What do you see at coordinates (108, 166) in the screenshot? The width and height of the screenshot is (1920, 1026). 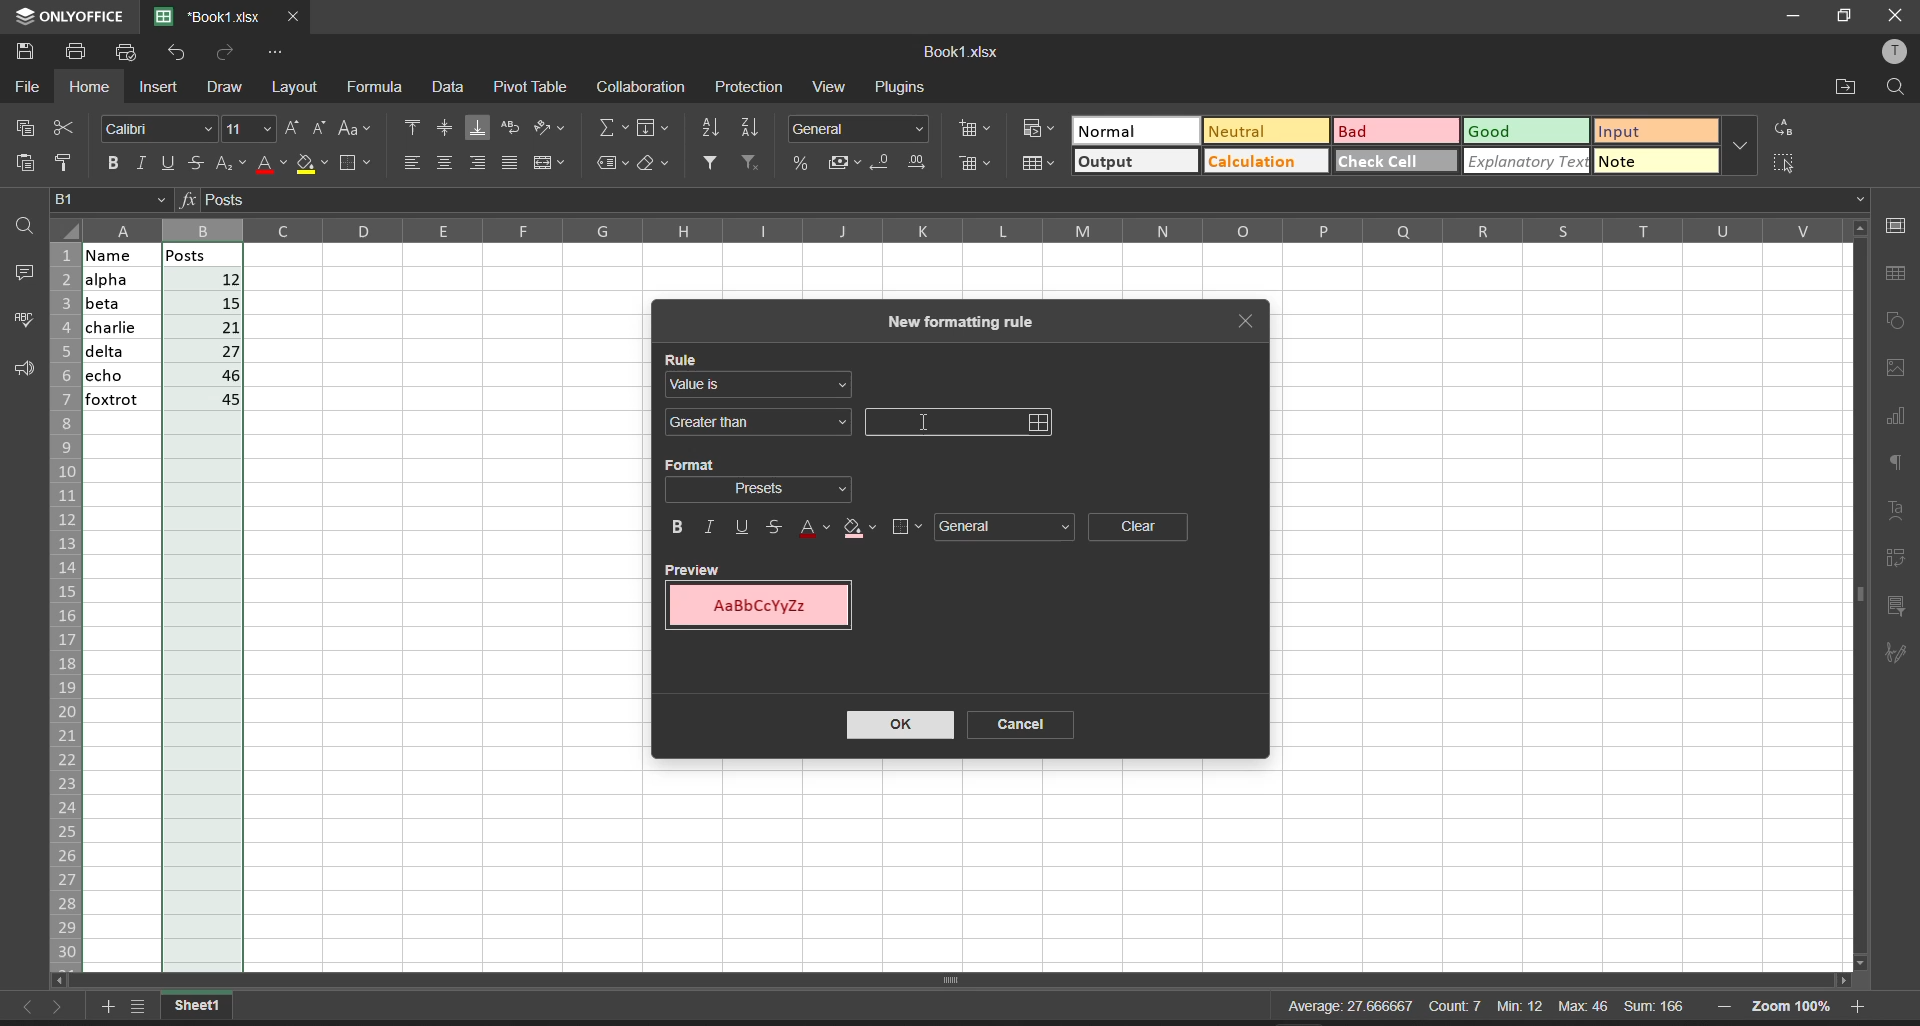 I see `bold` at bounding box center [108, 166].